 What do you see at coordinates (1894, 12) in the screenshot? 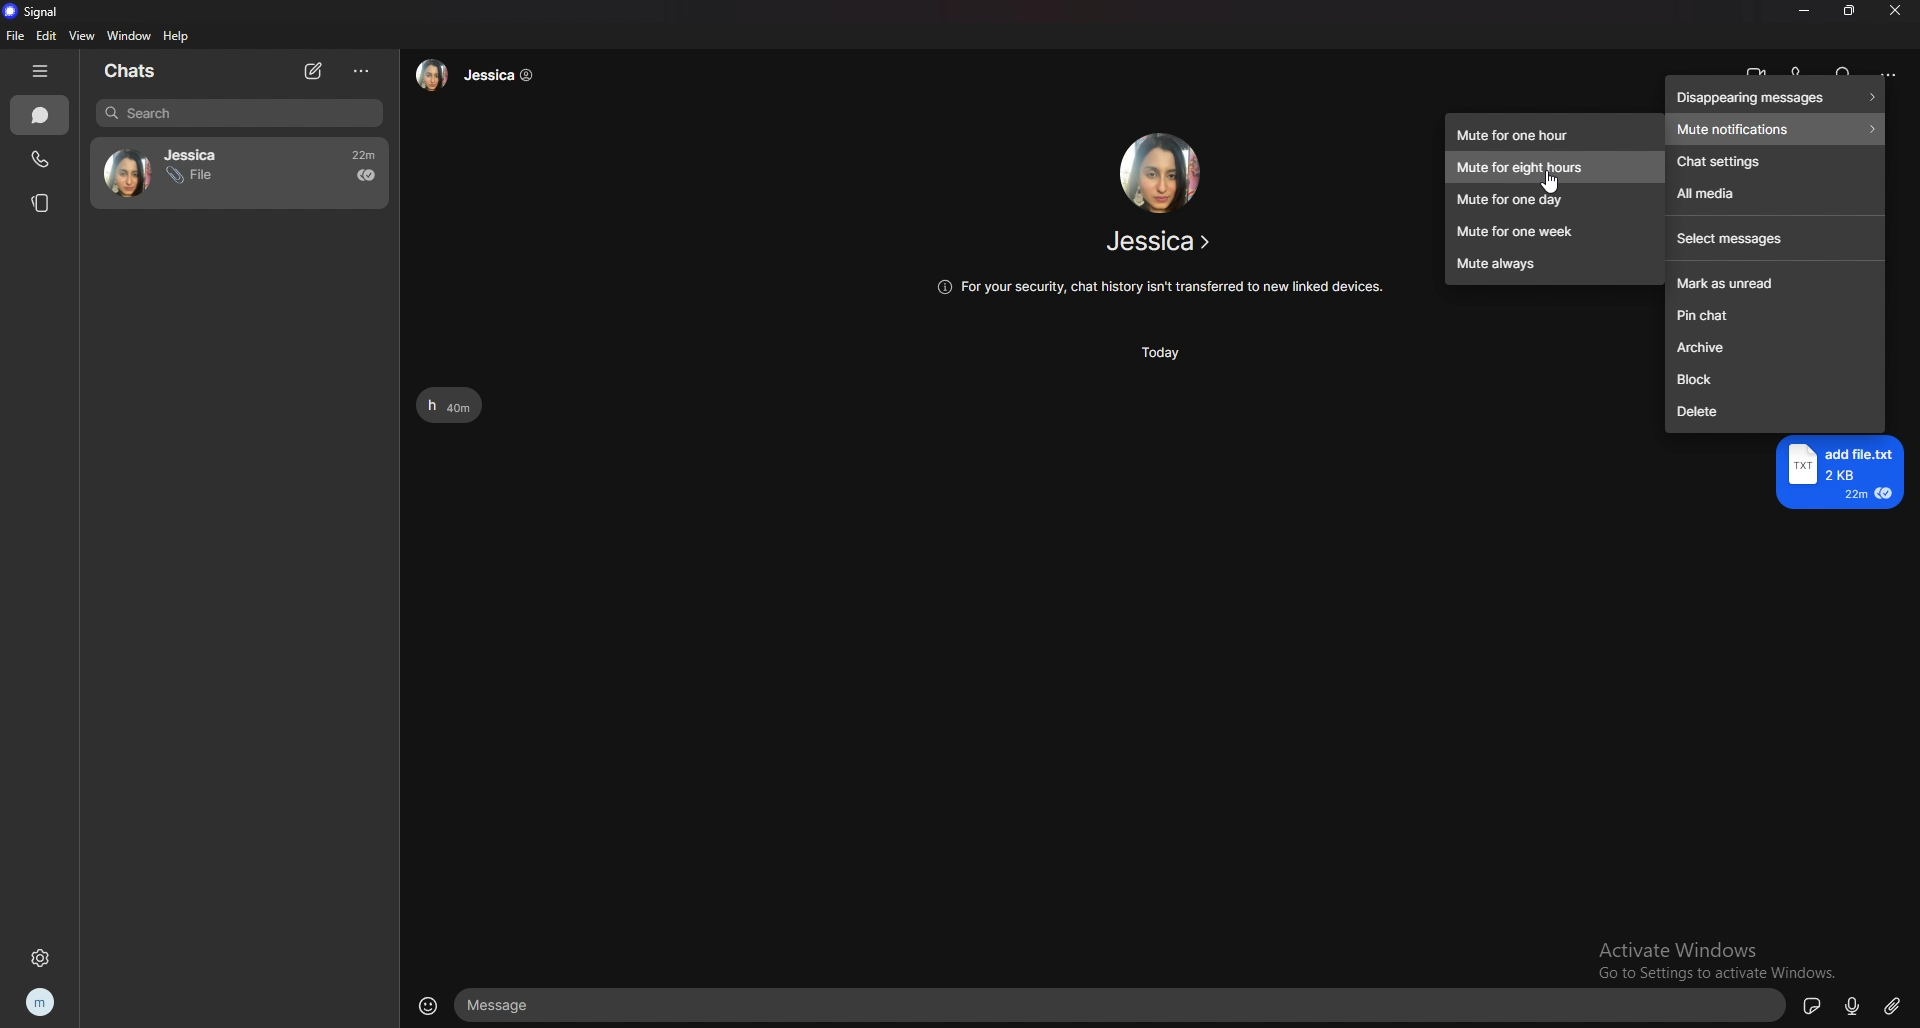
I see `close` at bounding box center [1894, 12].